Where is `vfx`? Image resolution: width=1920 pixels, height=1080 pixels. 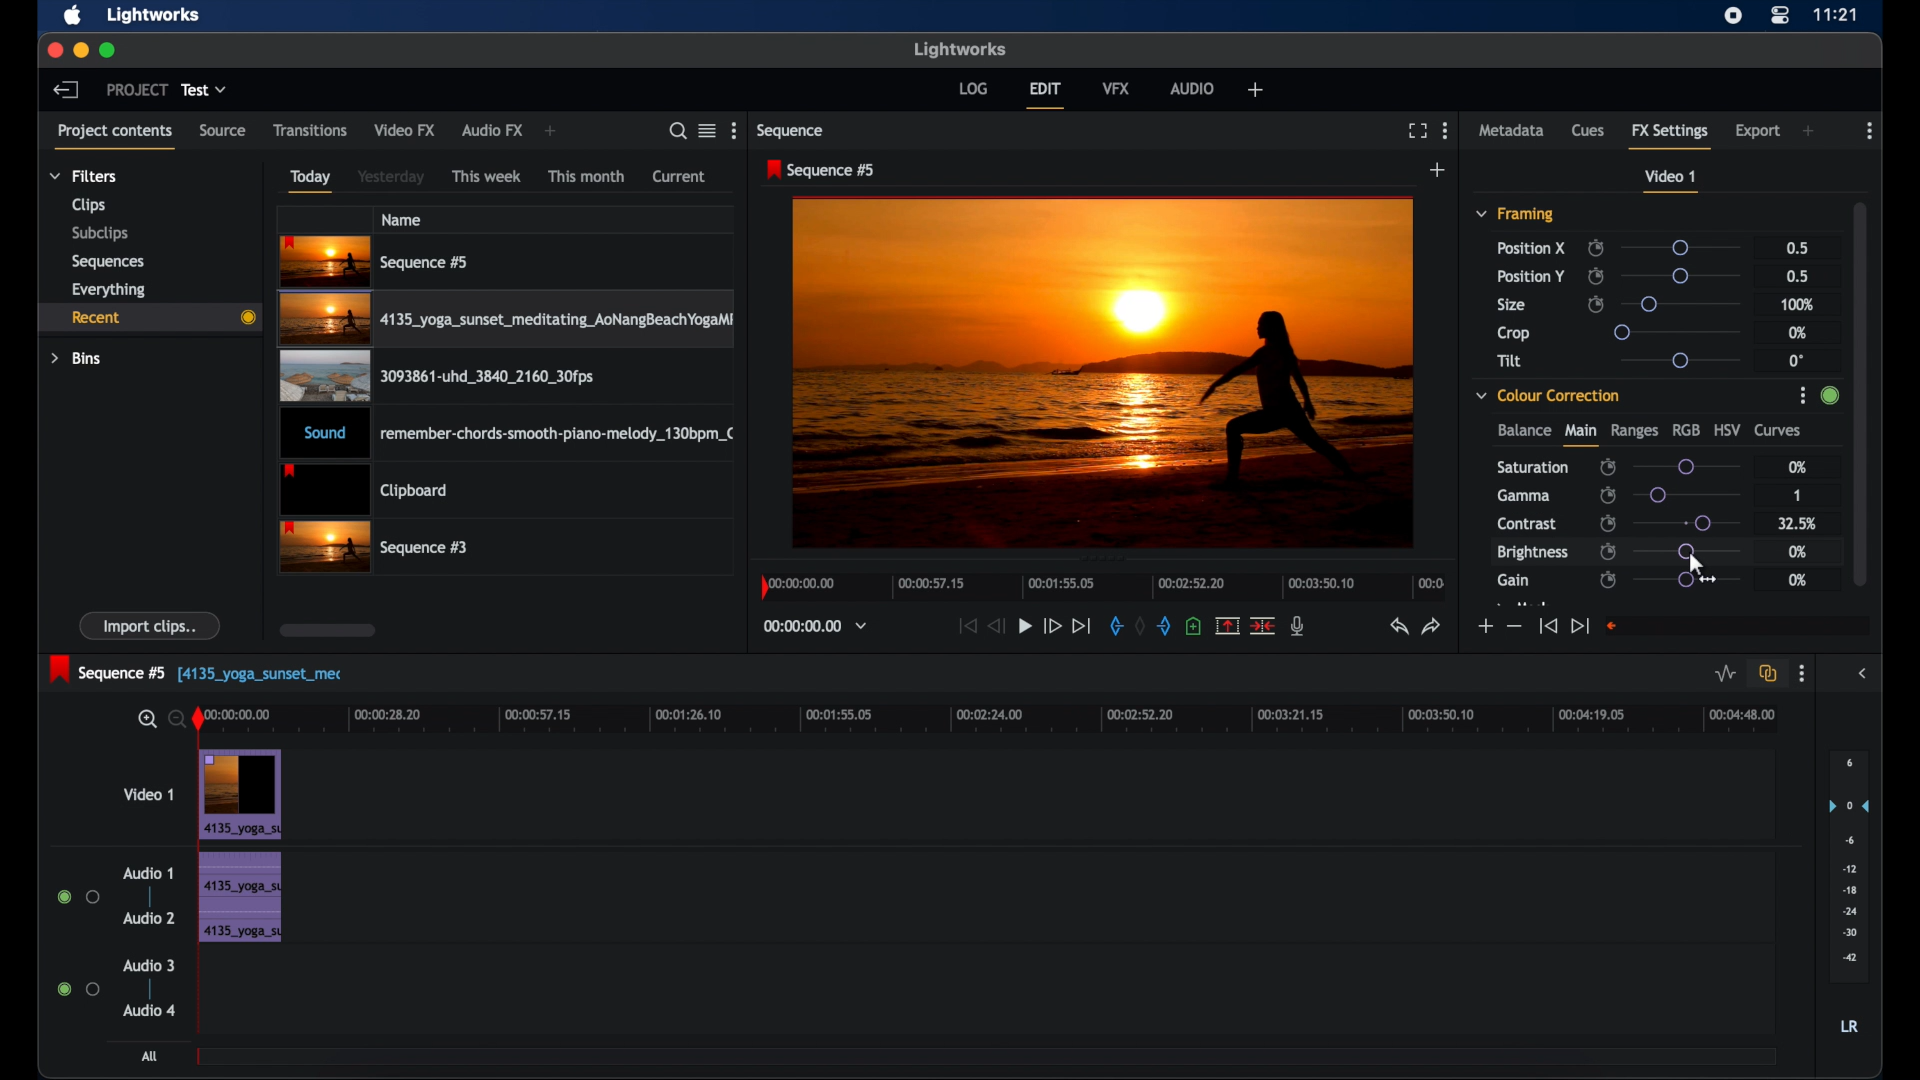
vfx is located at coordinates (1116, 87).